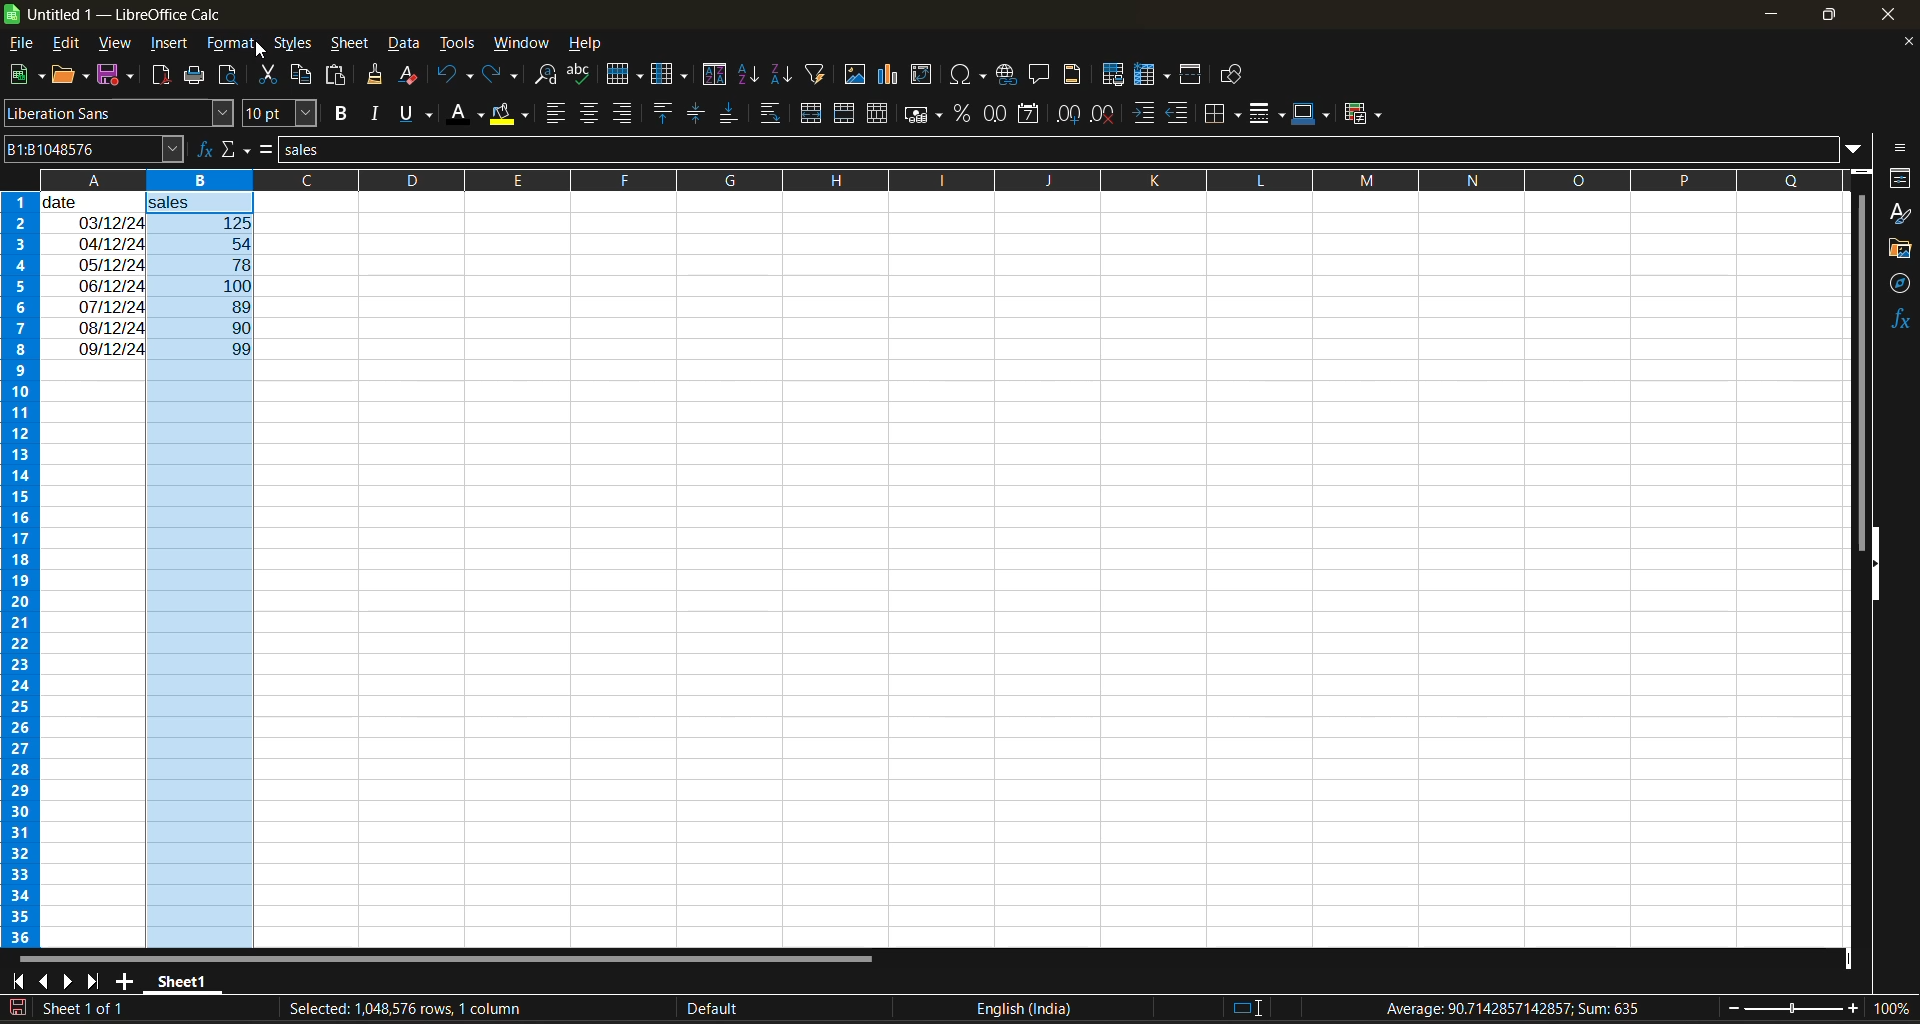  What do you see at coordinates (1235, 75) in the screenshot?
I see `show draw functions` at bounding box center [1235, 75].